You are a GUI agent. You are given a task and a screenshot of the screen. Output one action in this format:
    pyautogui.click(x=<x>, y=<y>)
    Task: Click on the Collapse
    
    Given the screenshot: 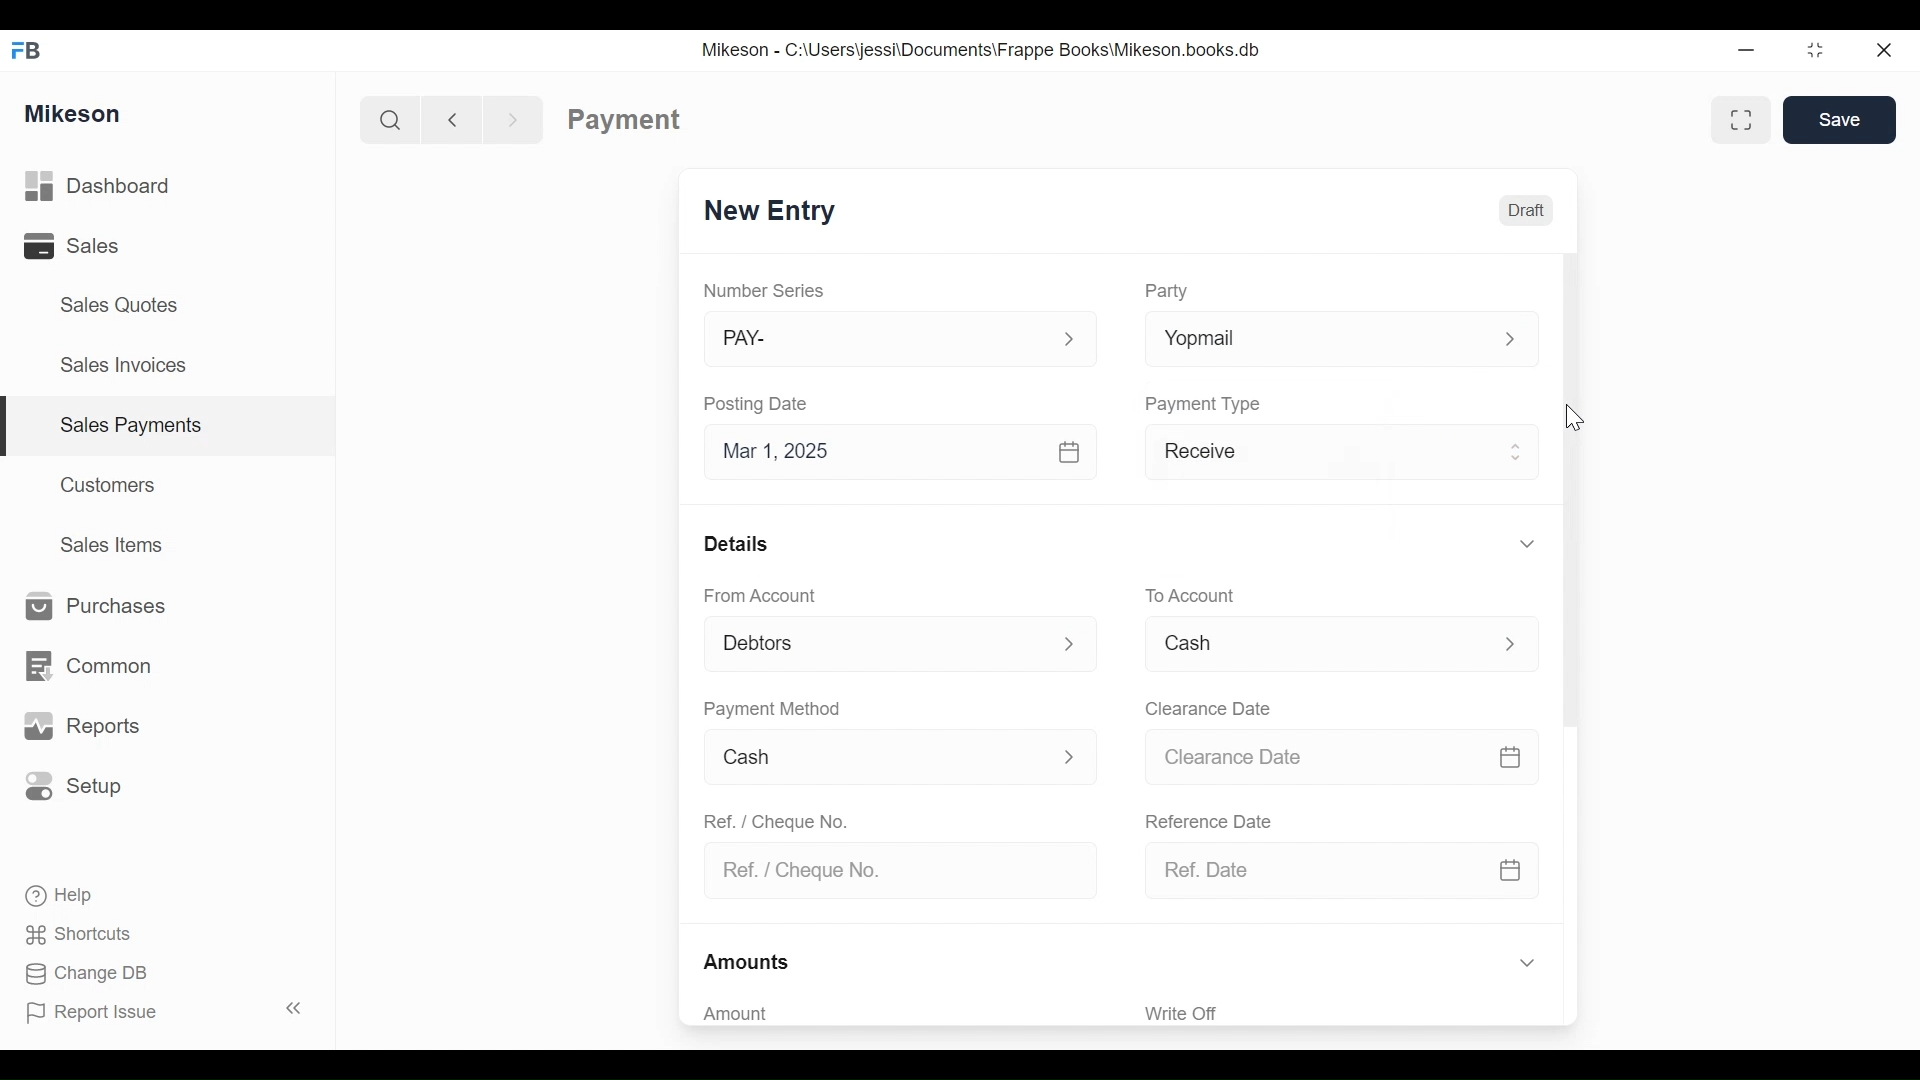 What is the action you would take?
    pyautogui.click(x=298, y=1010)
    